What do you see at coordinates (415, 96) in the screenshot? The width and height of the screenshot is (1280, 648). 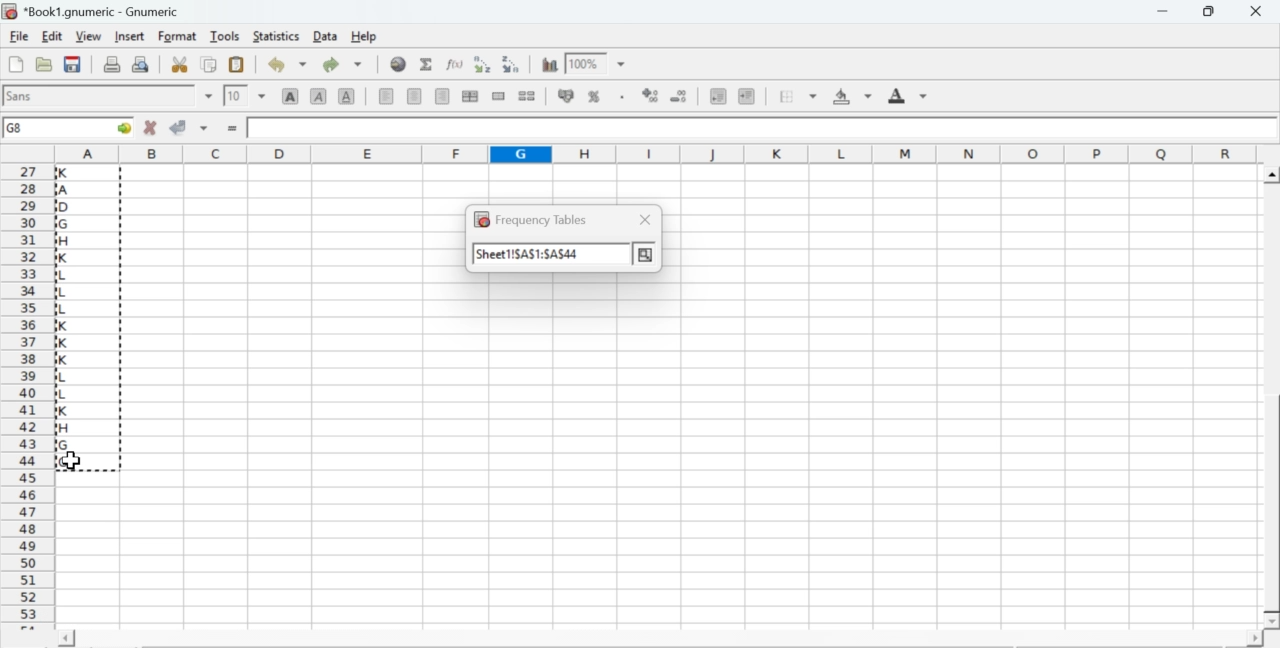 I see `center horizontally` at bounding box center [415, 96].